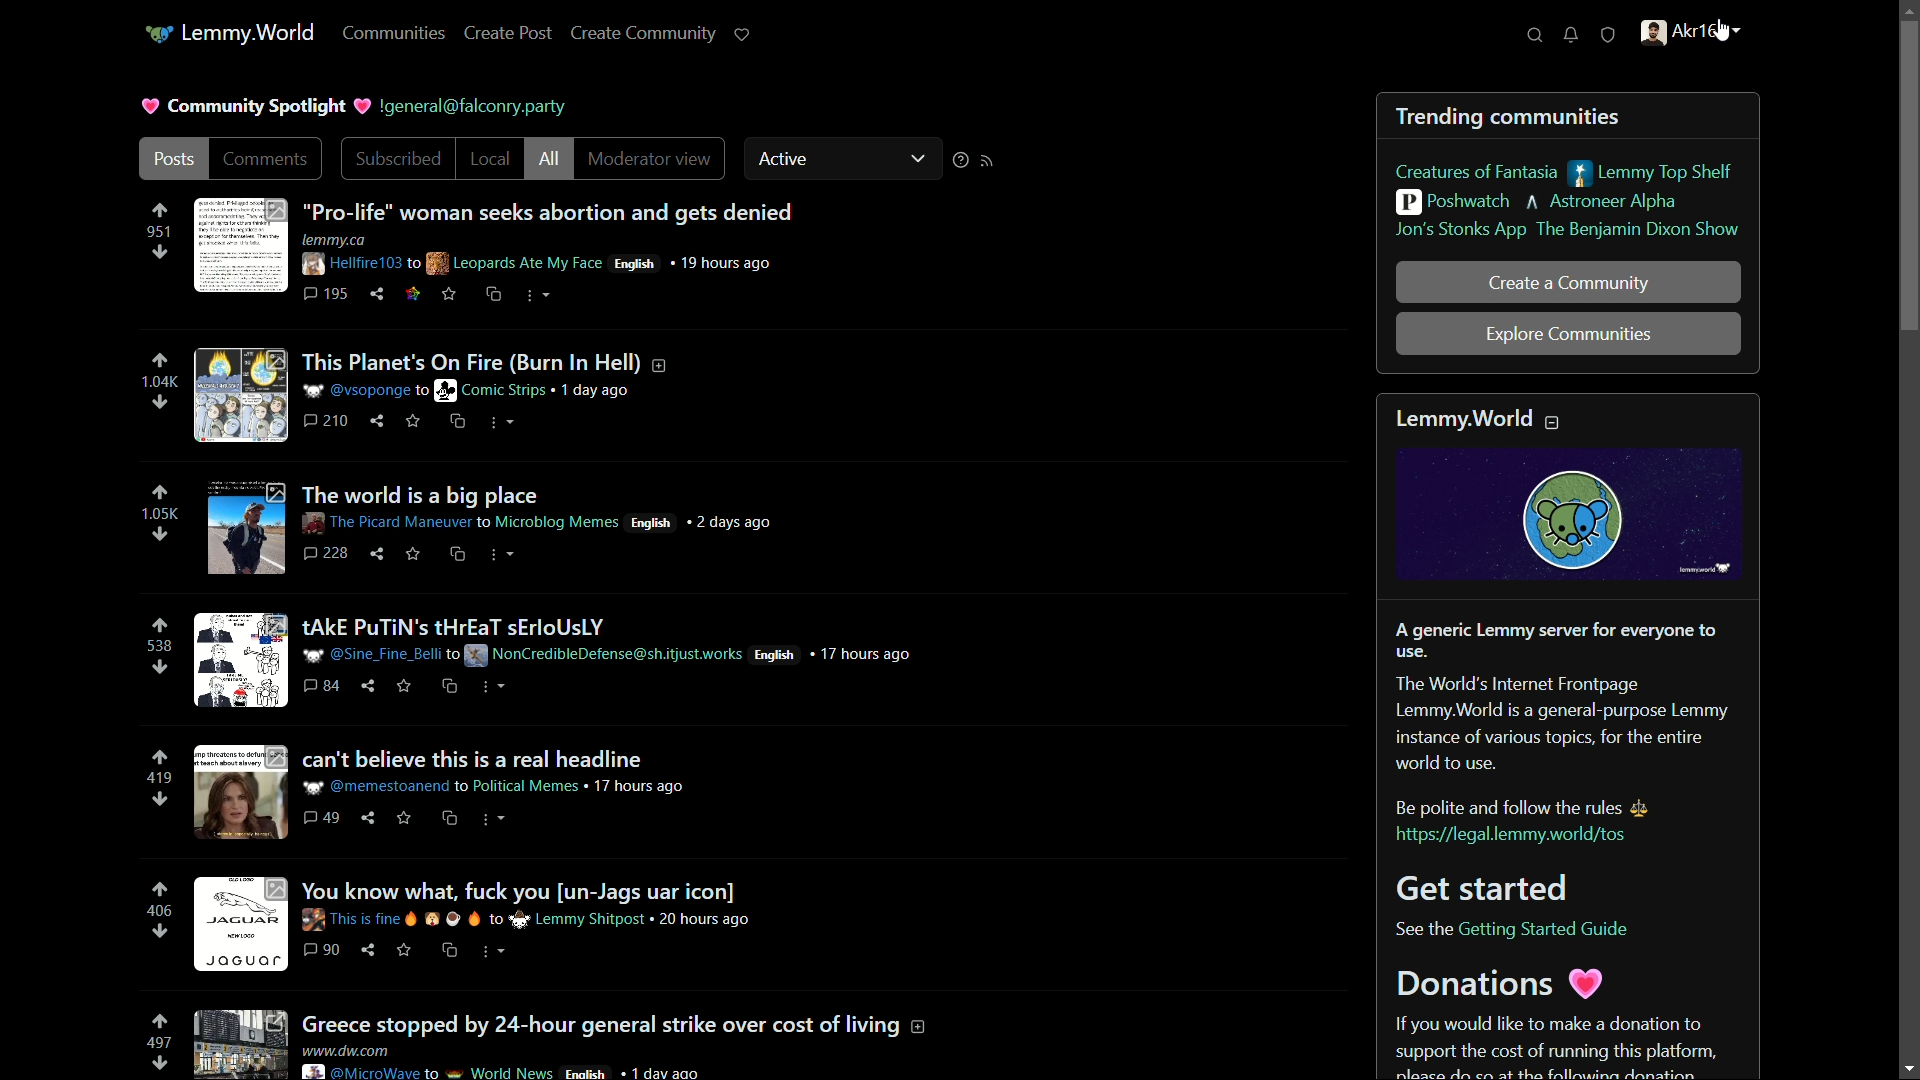  What do you see at coordinates (439, 791) in the screenshot?
I see `post-5` at bounding box center [439, 791].